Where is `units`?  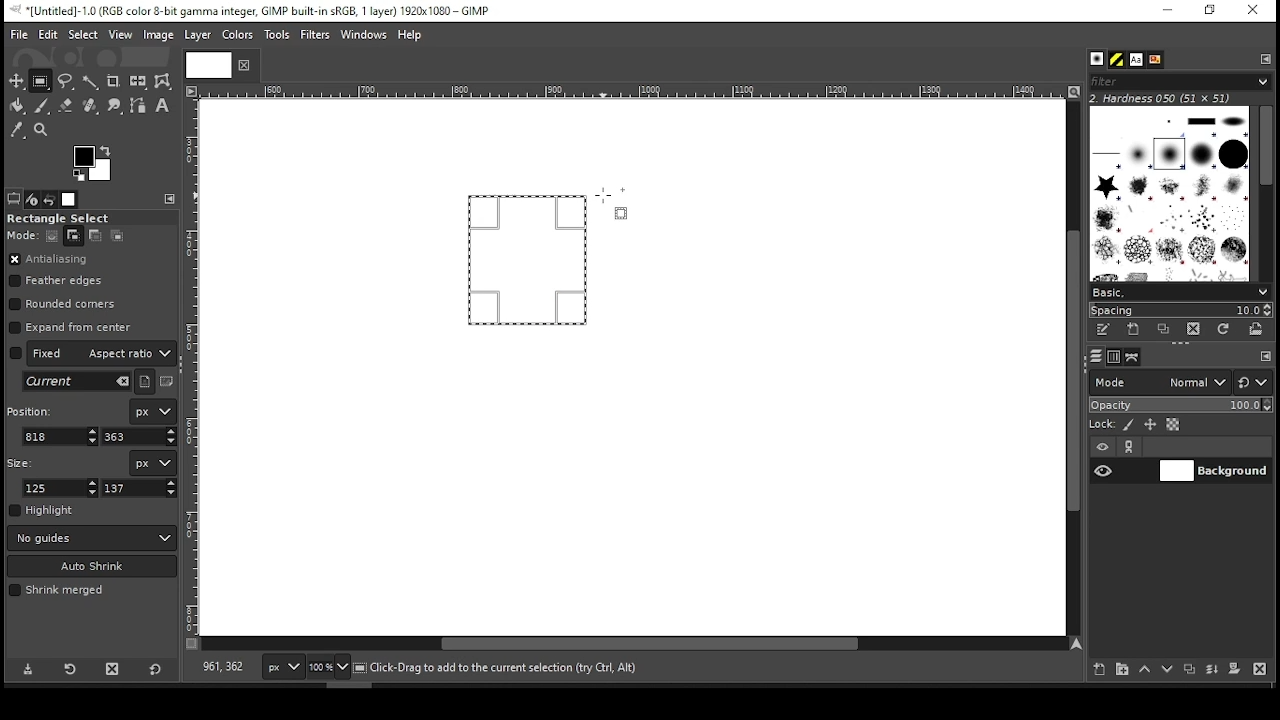 units is located at coordinates (152, 463).